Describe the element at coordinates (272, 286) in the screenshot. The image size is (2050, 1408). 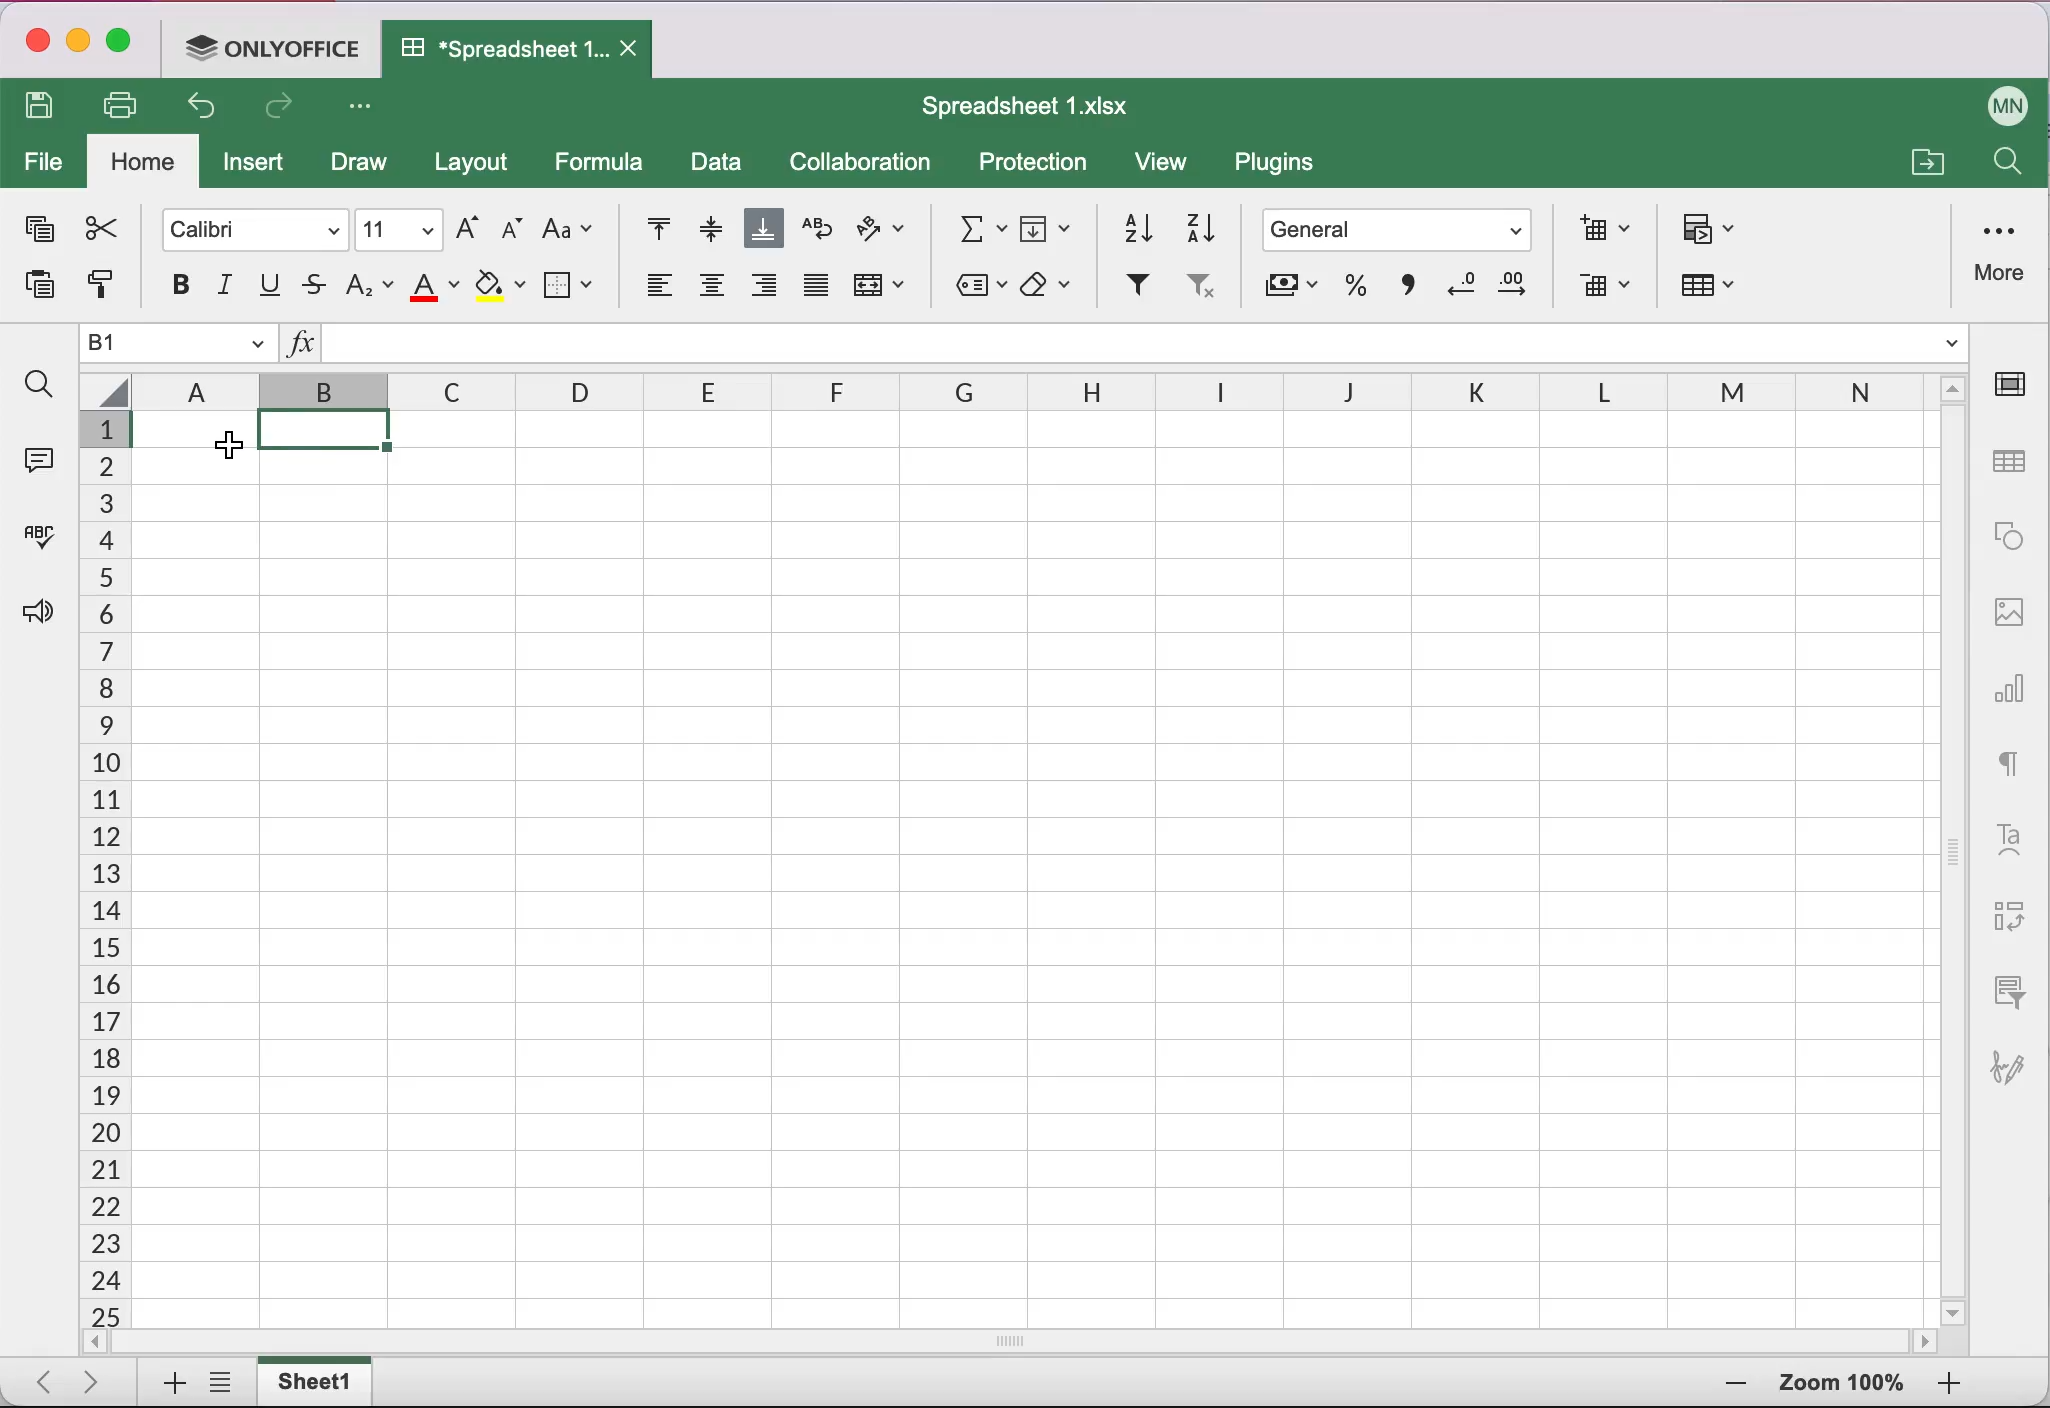
I see `underline` at that location.